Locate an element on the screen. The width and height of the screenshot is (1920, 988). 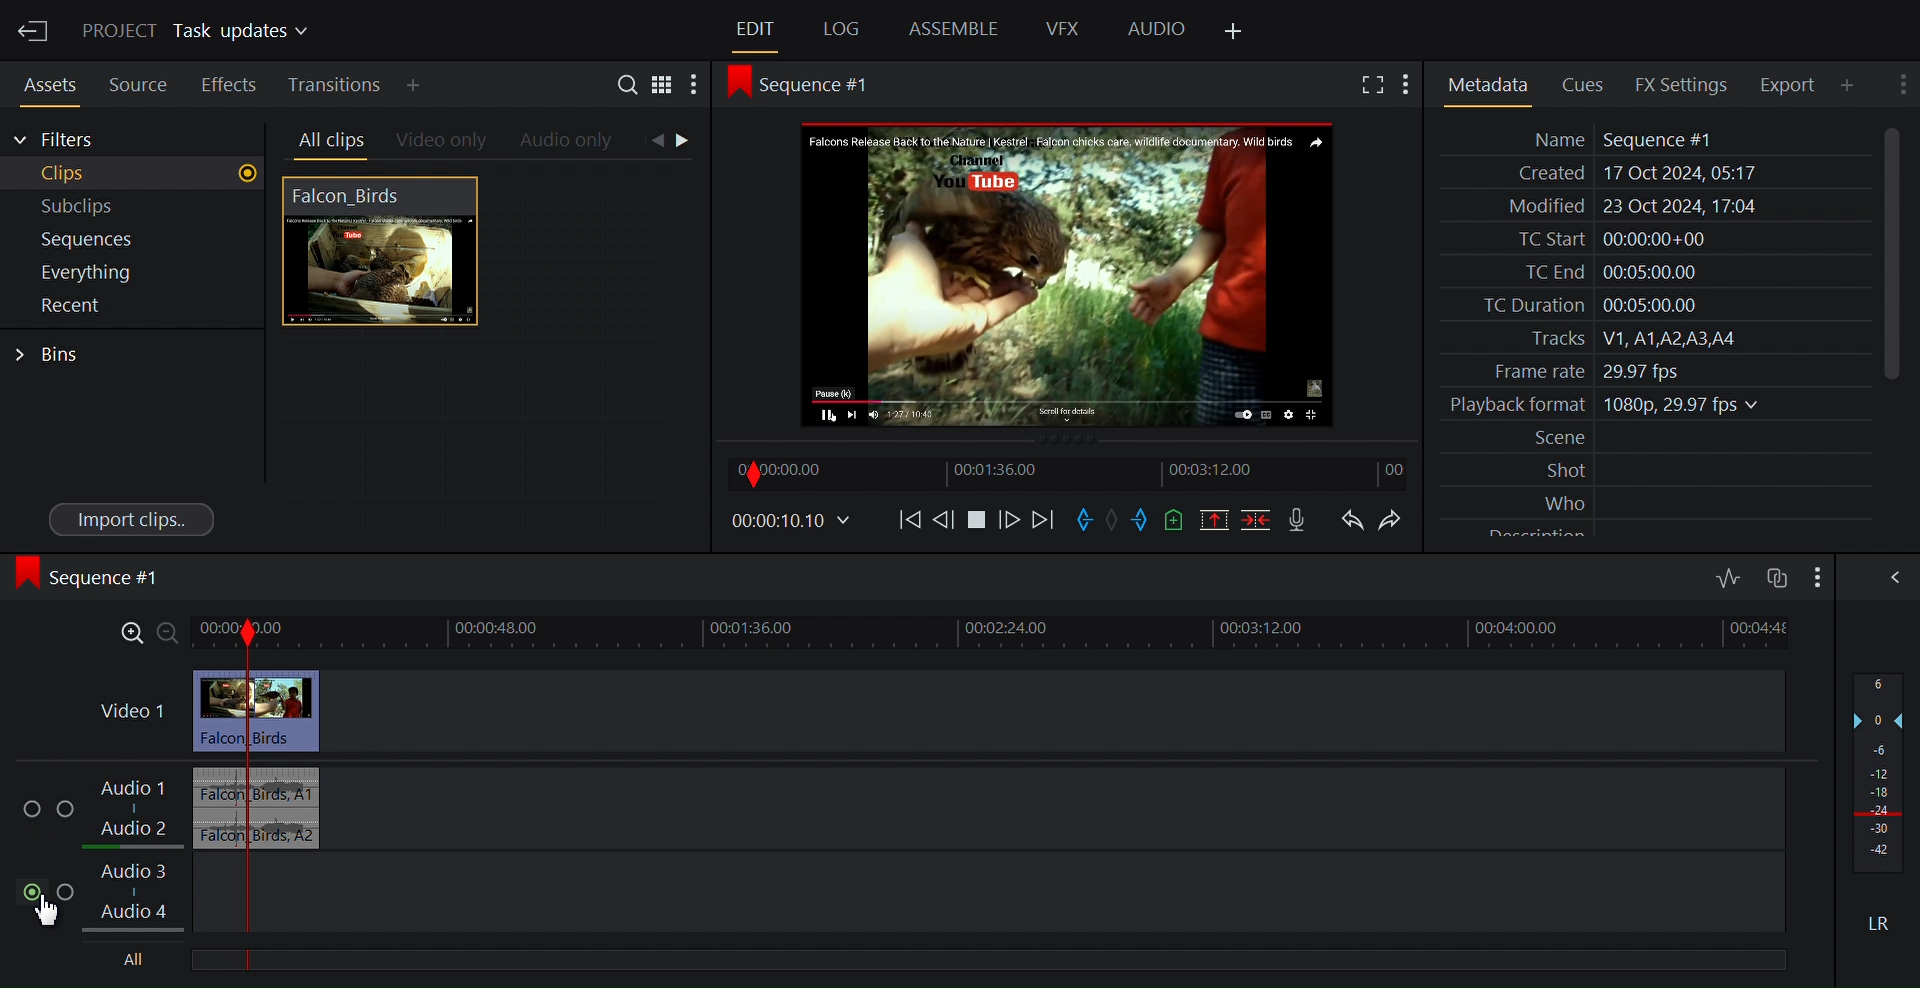
Toggle between list and tile view is located at coordinates (662, 88).